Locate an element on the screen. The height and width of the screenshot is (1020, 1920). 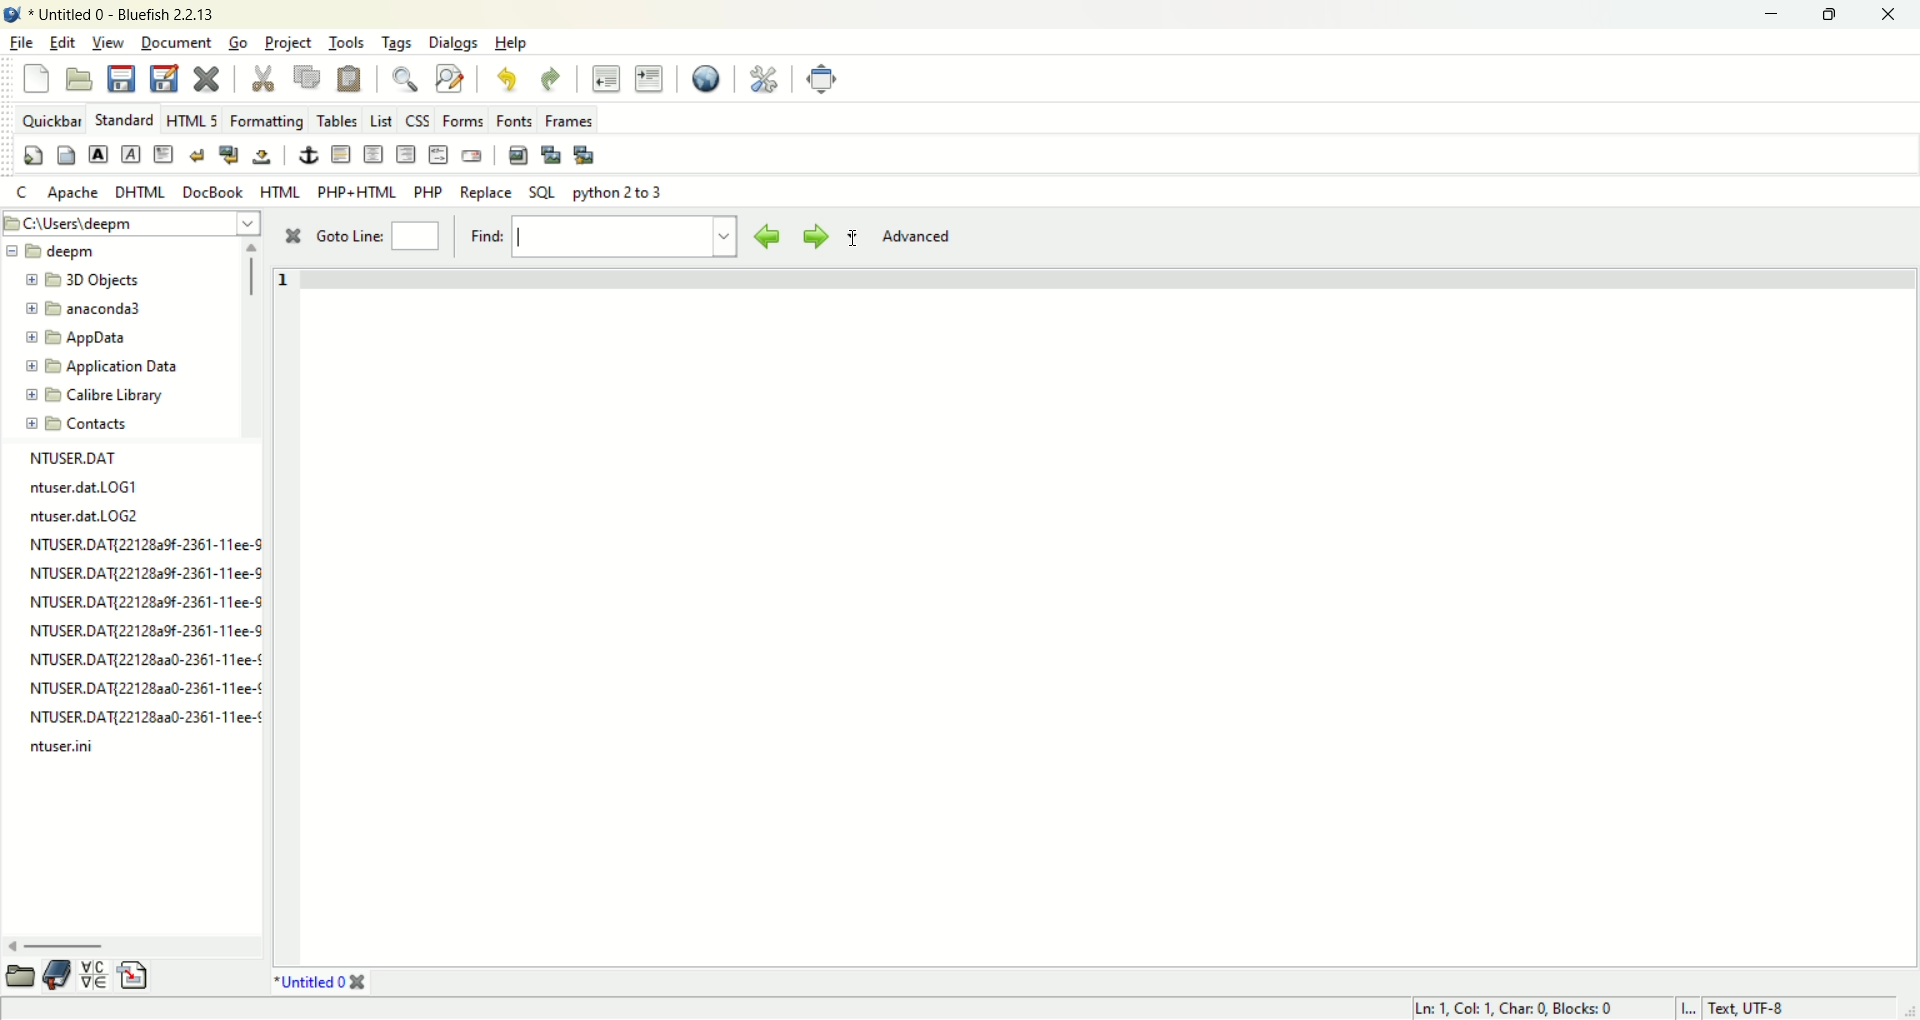
anaconda is located at coordinates (89, 310).